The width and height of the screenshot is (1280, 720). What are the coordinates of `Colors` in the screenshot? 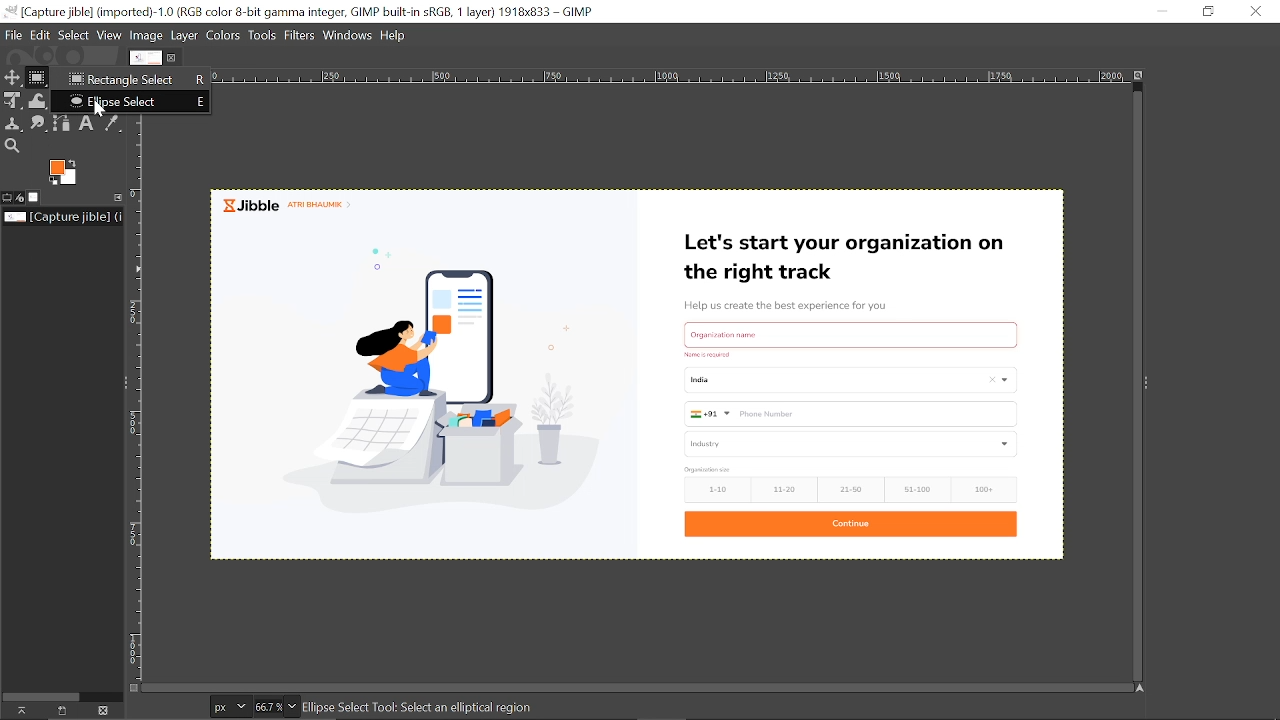 It's located at (224, 34).